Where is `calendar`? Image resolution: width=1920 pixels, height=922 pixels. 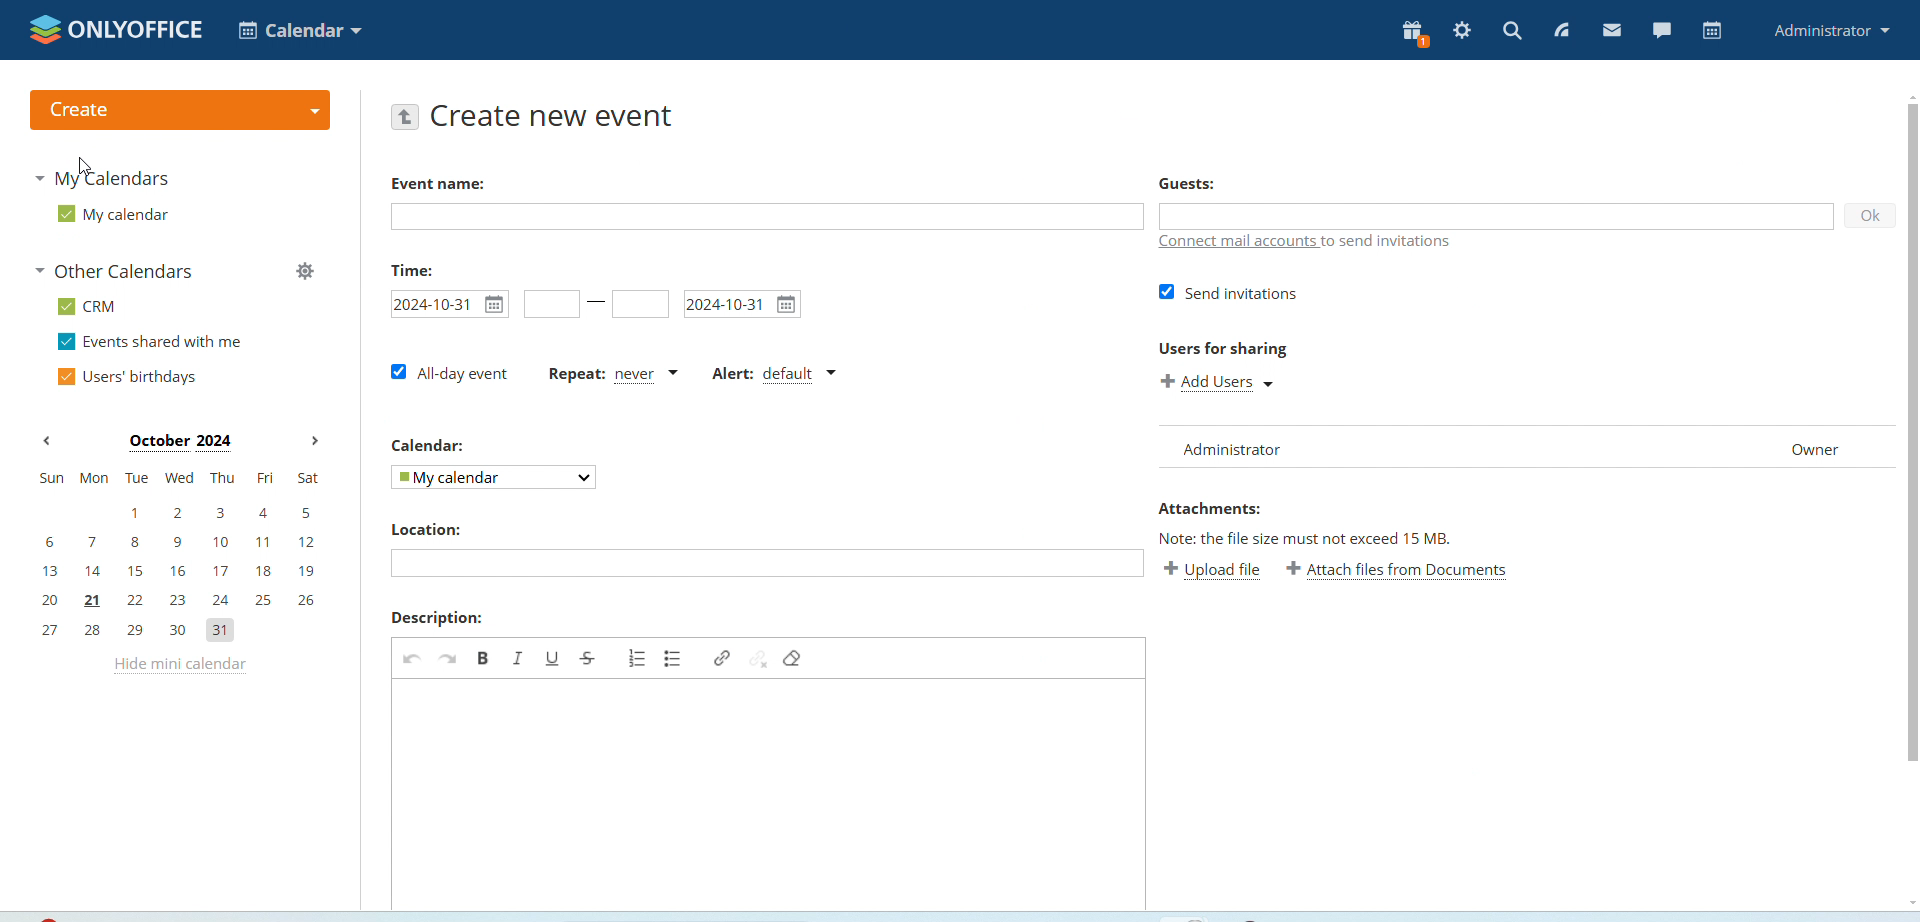
calendar is located at coordinates (1714, 30).